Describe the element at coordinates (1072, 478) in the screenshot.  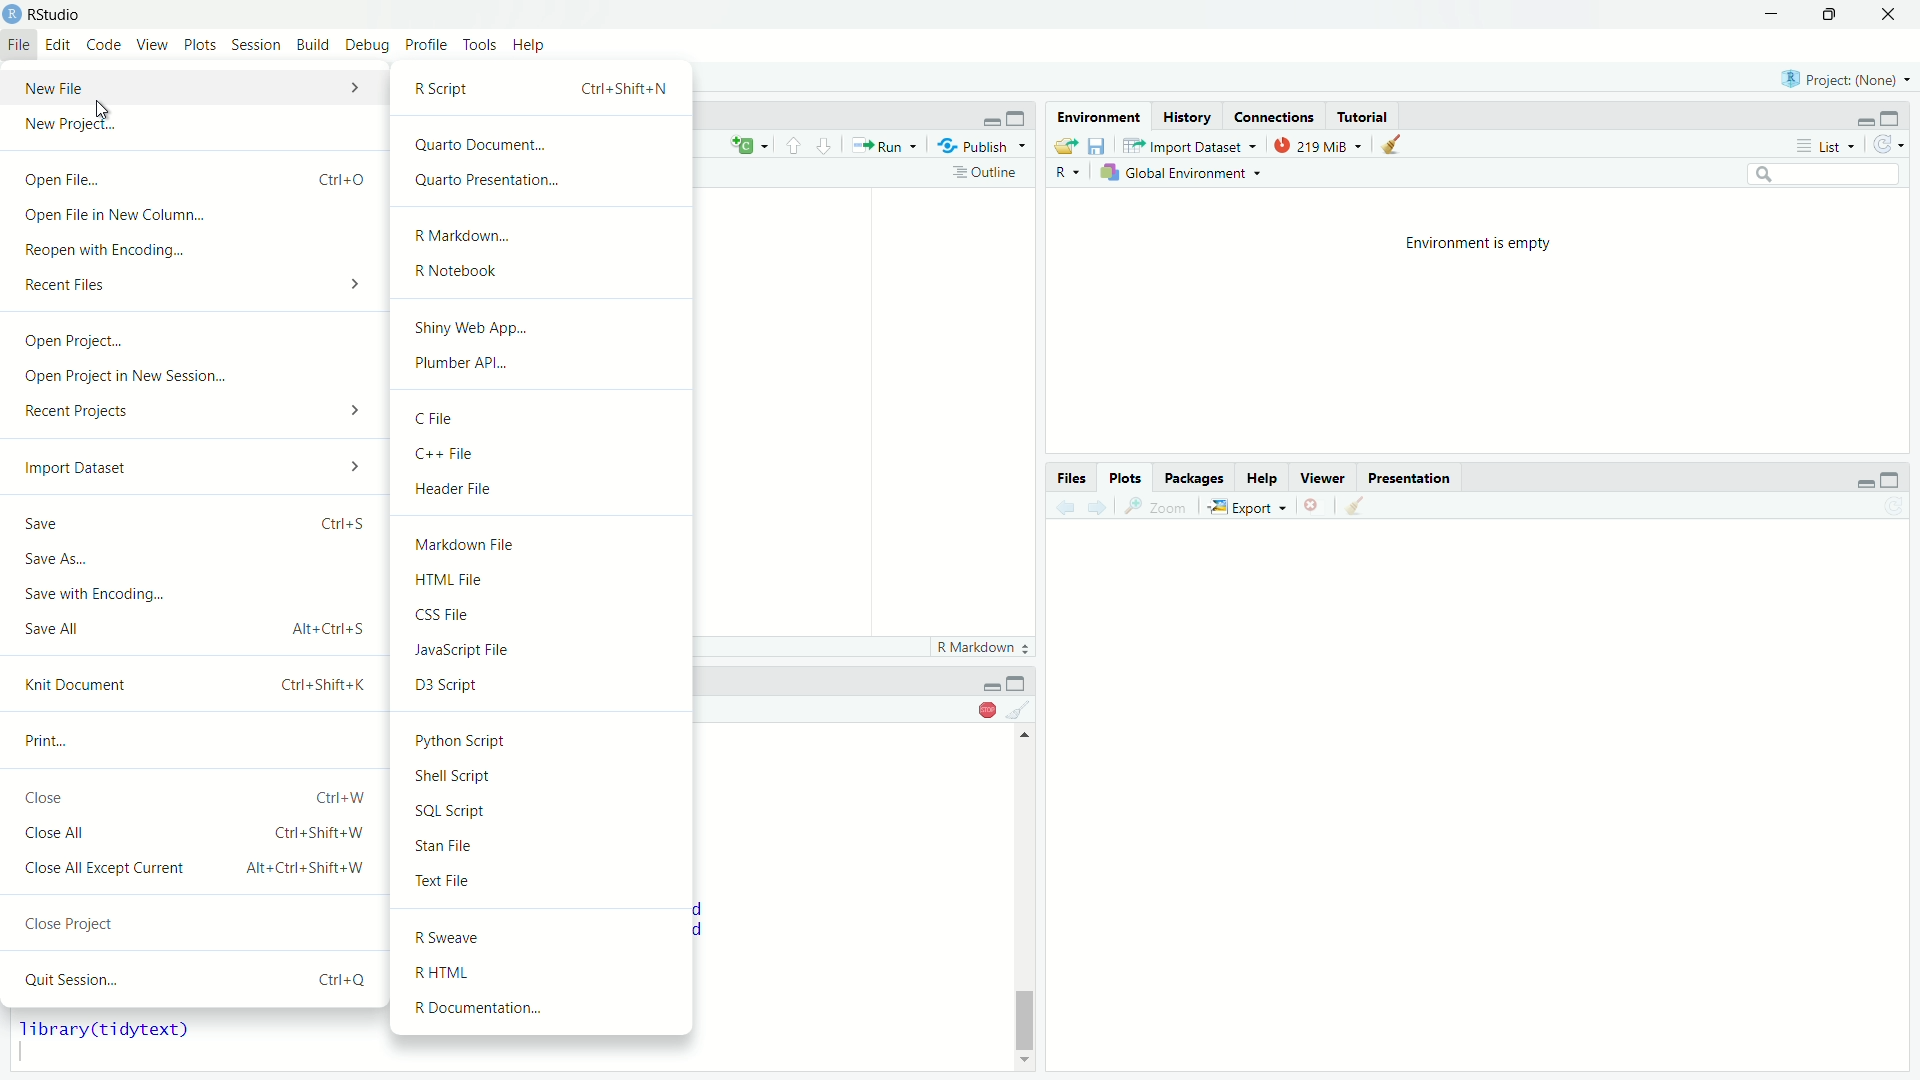
I see `files` at that location.